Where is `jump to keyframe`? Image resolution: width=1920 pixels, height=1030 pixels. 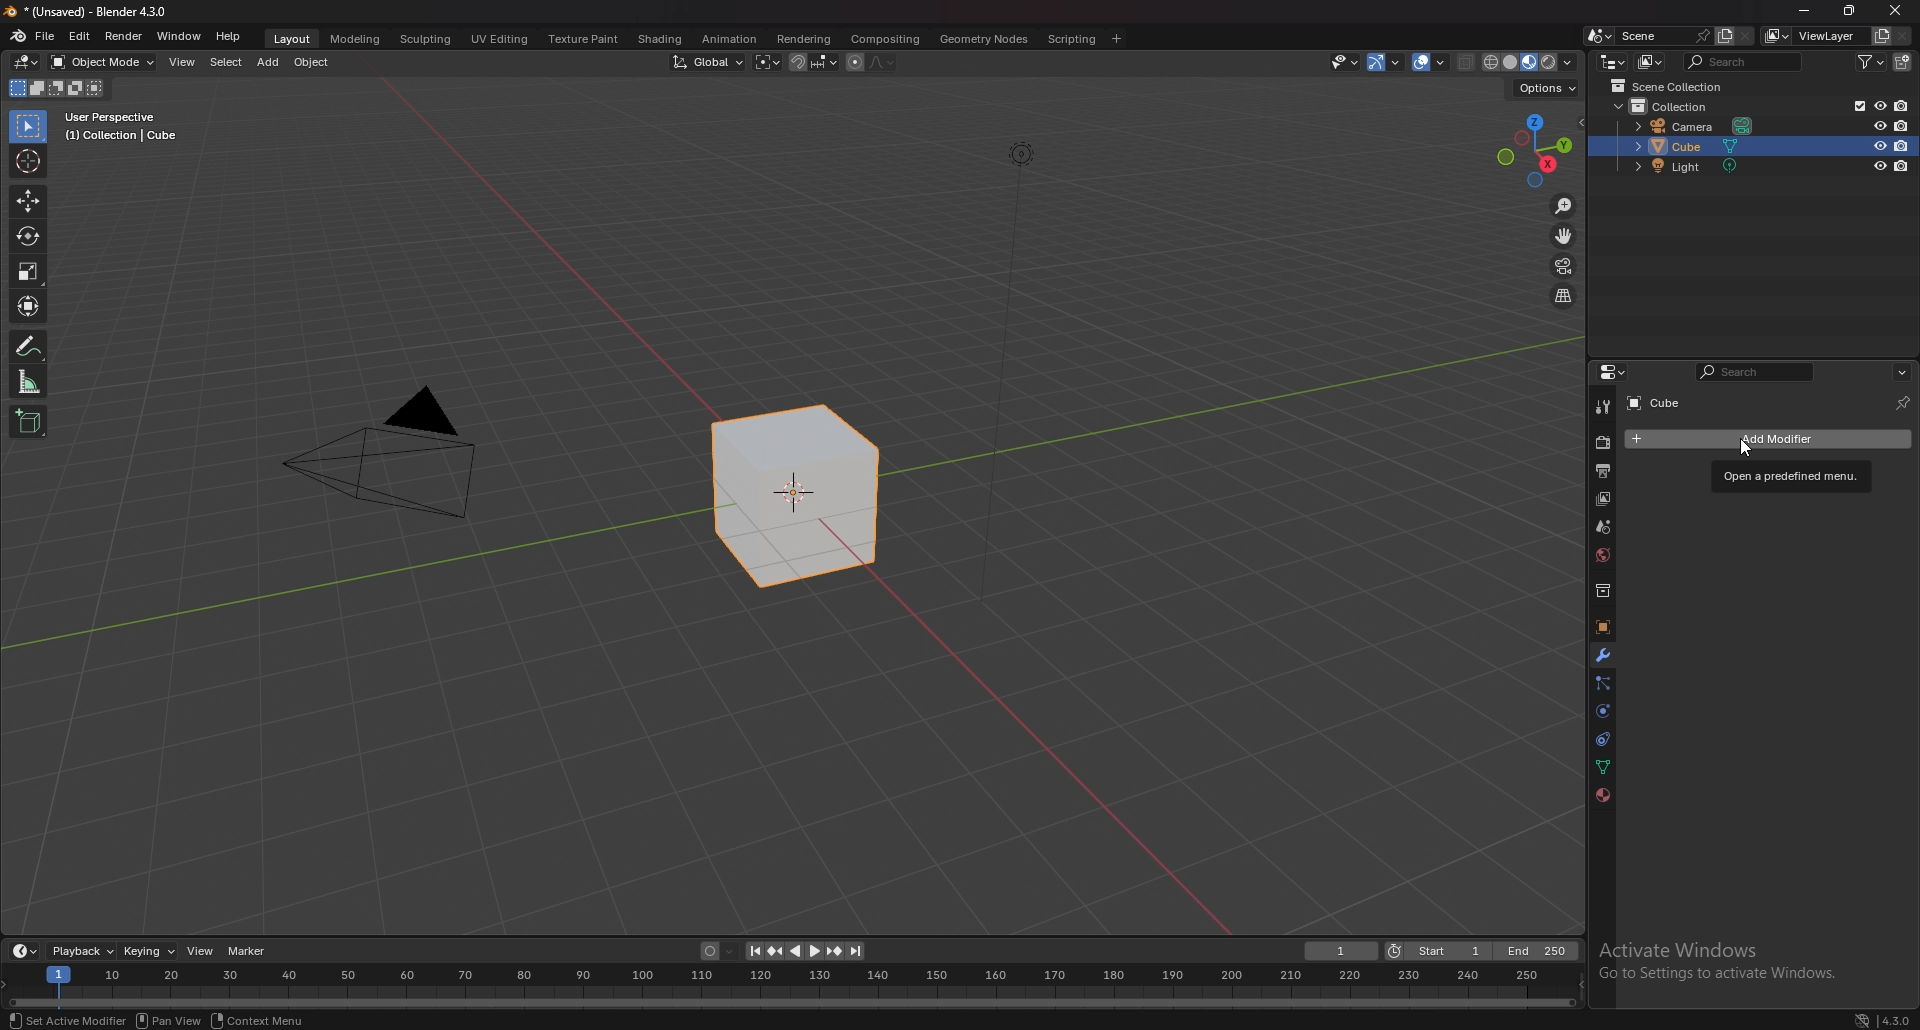
jump to keyframe is located at coordinates (775, 951).